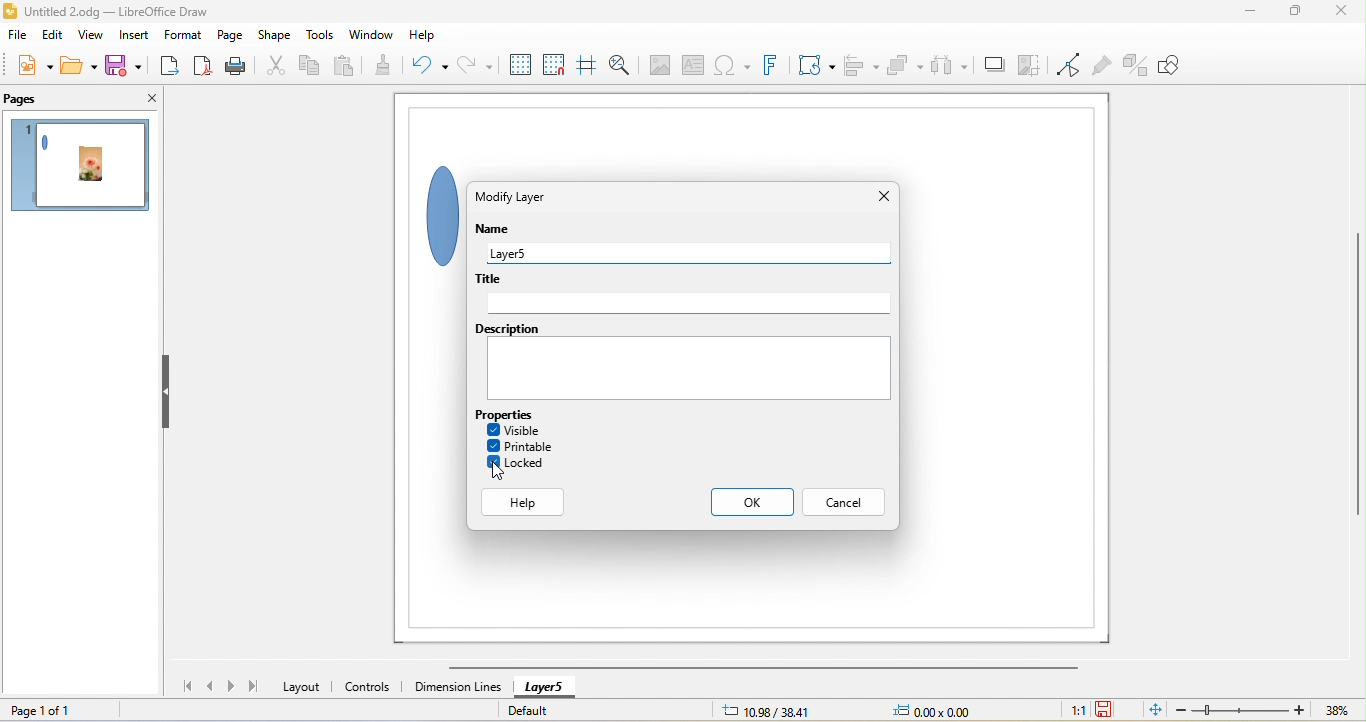 This screenshot has height=722, width=1366. I want to click on layer 5, so click(544, 689).